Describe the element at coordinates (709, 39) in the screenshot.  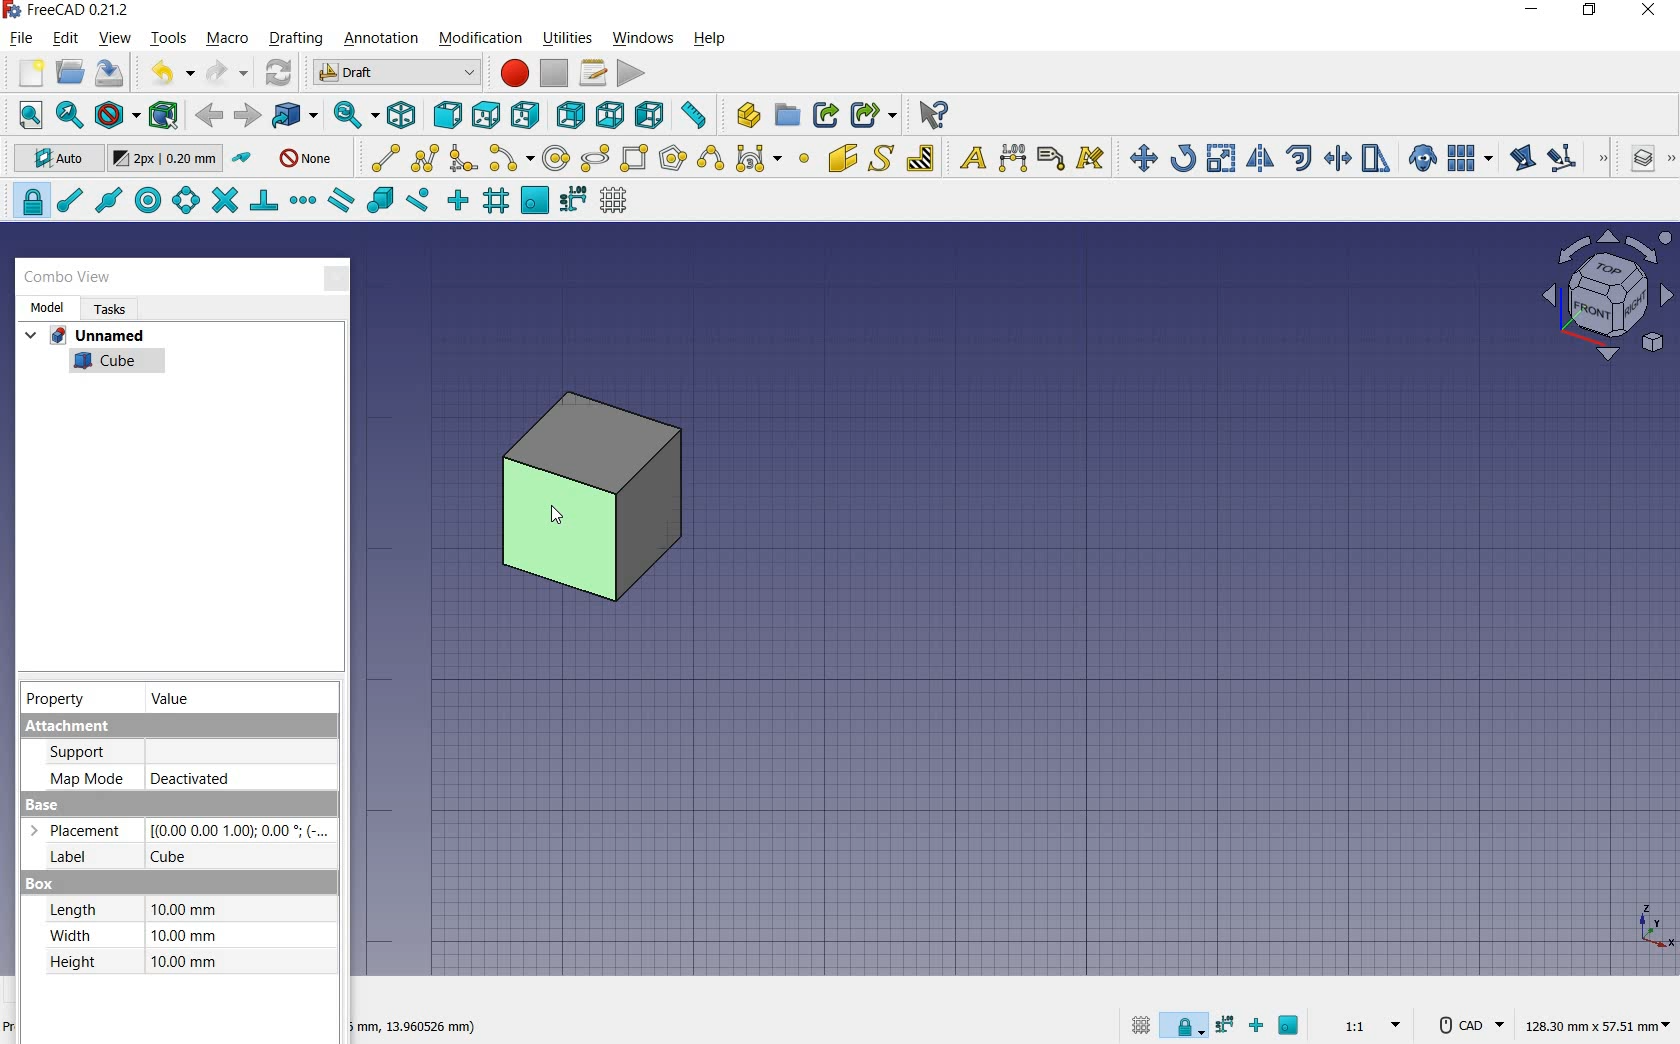
I see `help` at that location.